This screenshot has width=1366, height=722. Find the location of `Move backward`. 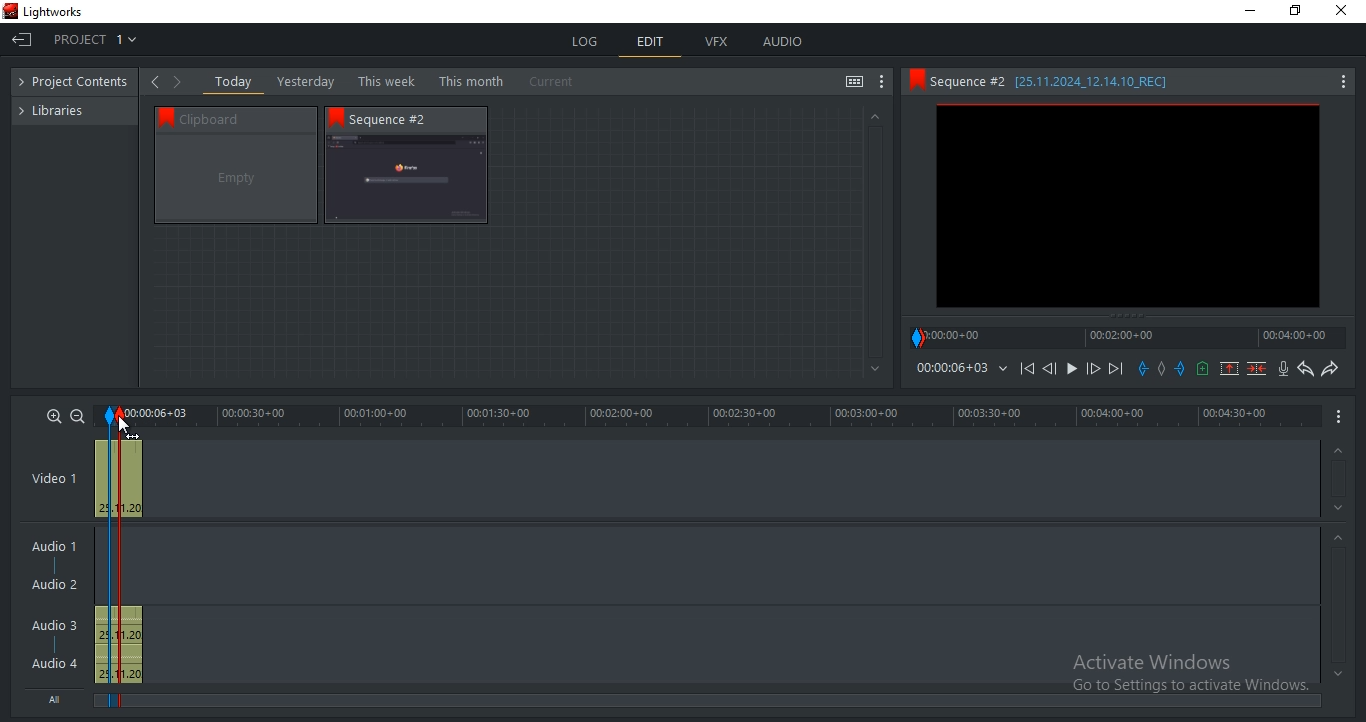

Move backward is located at coordinates (1030, 373).